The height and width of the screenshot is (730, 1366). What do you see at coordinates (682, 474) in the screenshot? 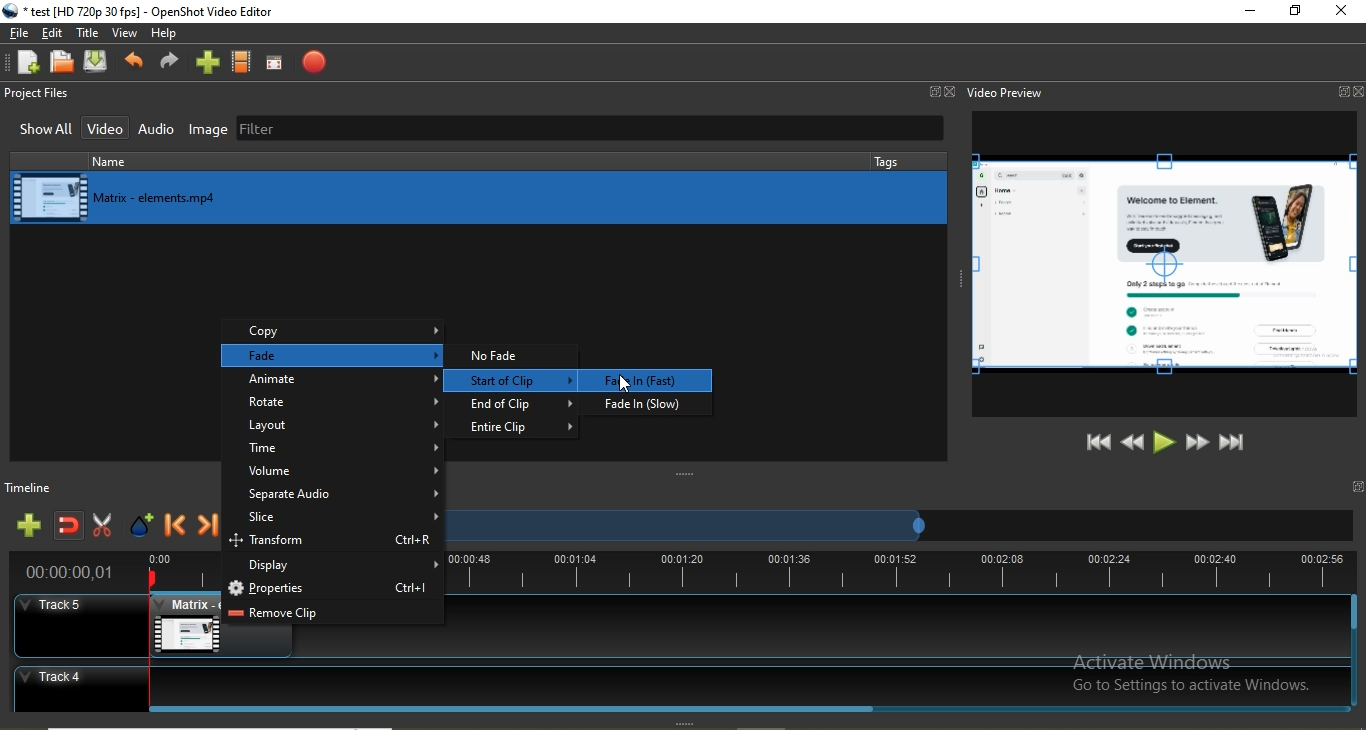
I see `adjust window` at bounding box center [682, 474].